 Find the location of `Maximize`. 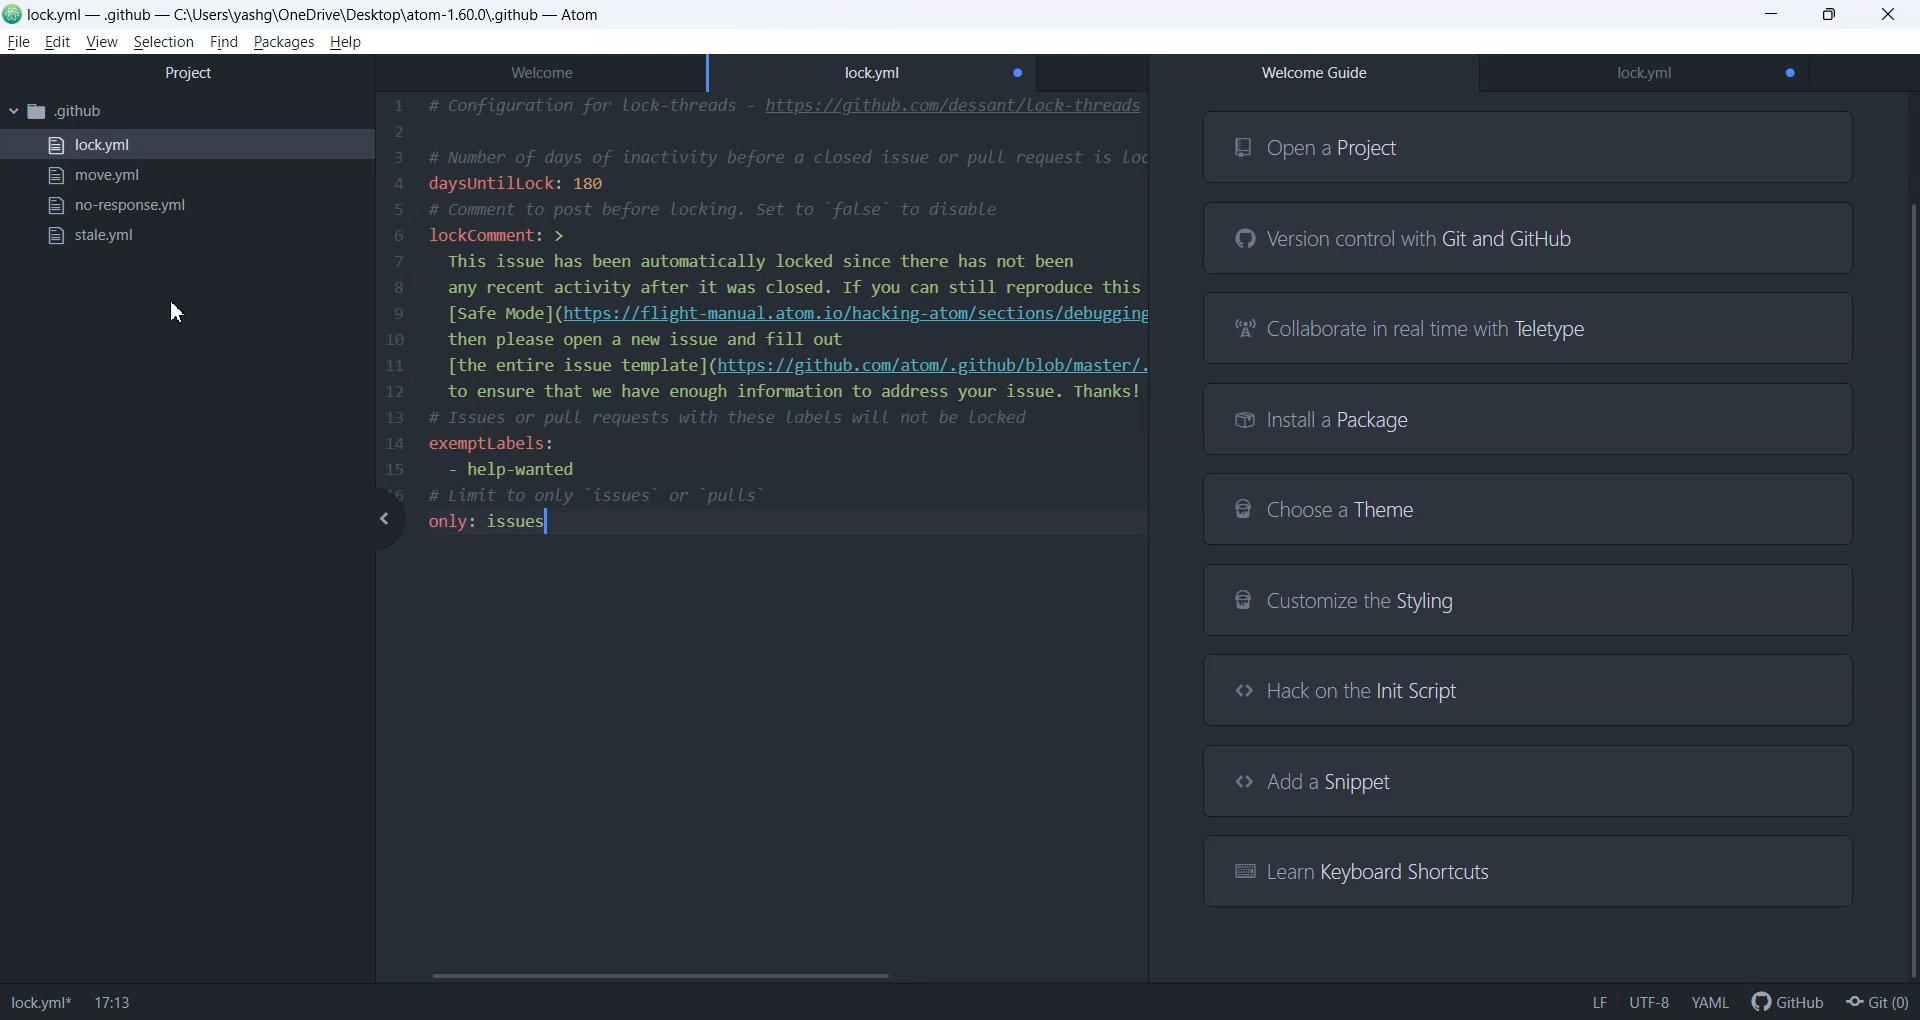

Maximize is located at coordinates (1830, 15).